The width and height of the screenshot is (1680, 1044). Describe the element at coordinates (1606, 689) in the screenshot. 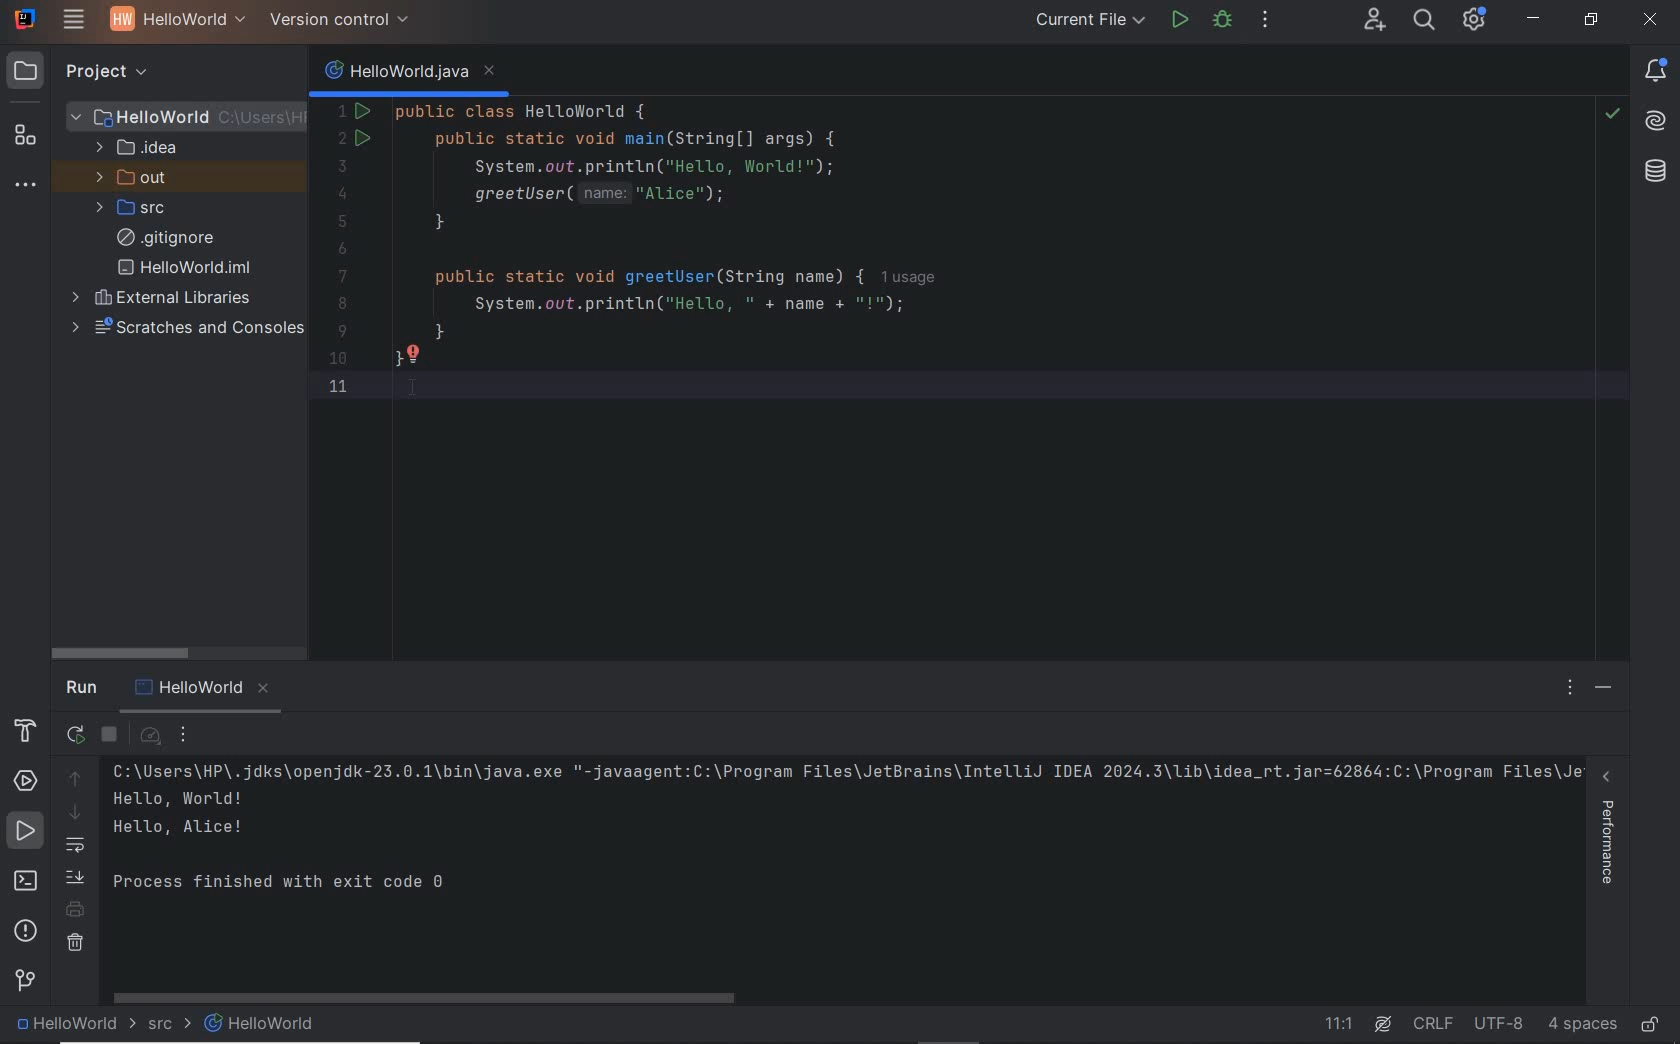

I see `hide` at that location.